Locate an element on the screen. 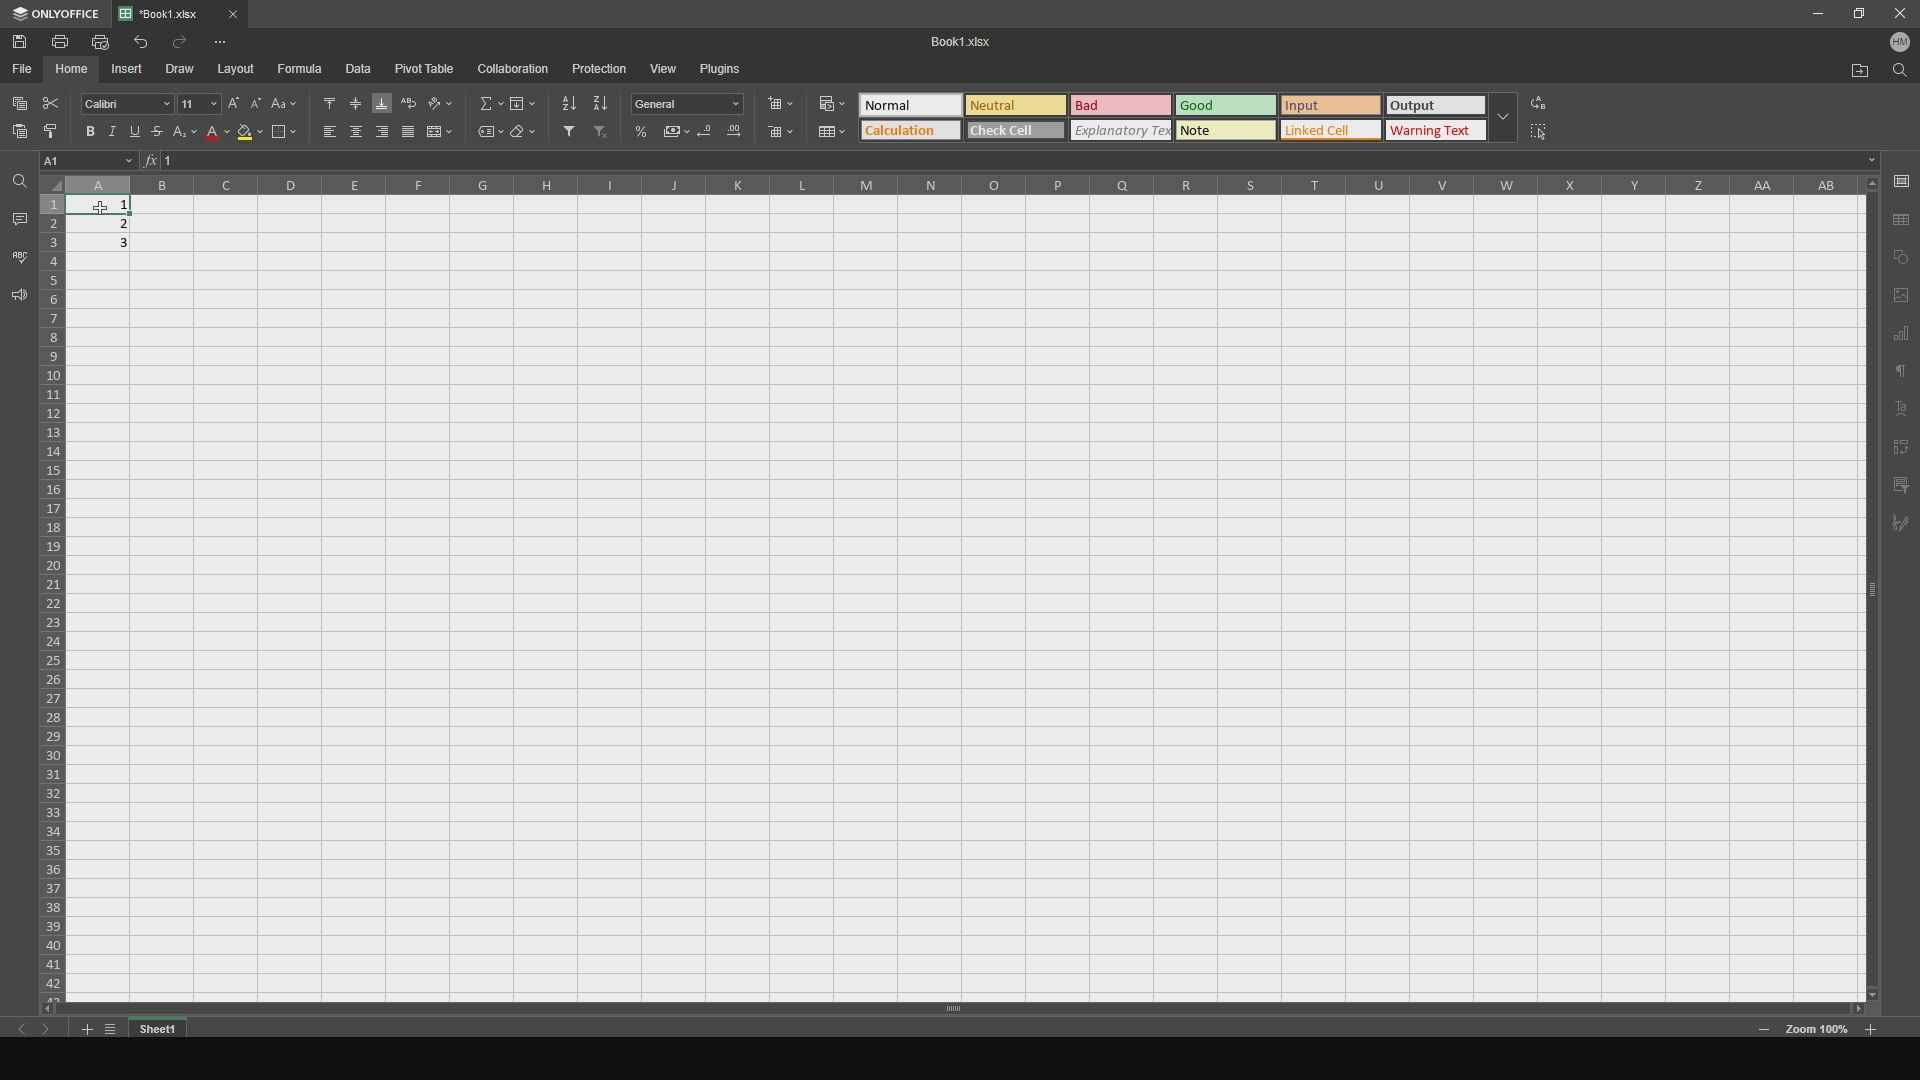  find is located at coordinates (1898, 76).